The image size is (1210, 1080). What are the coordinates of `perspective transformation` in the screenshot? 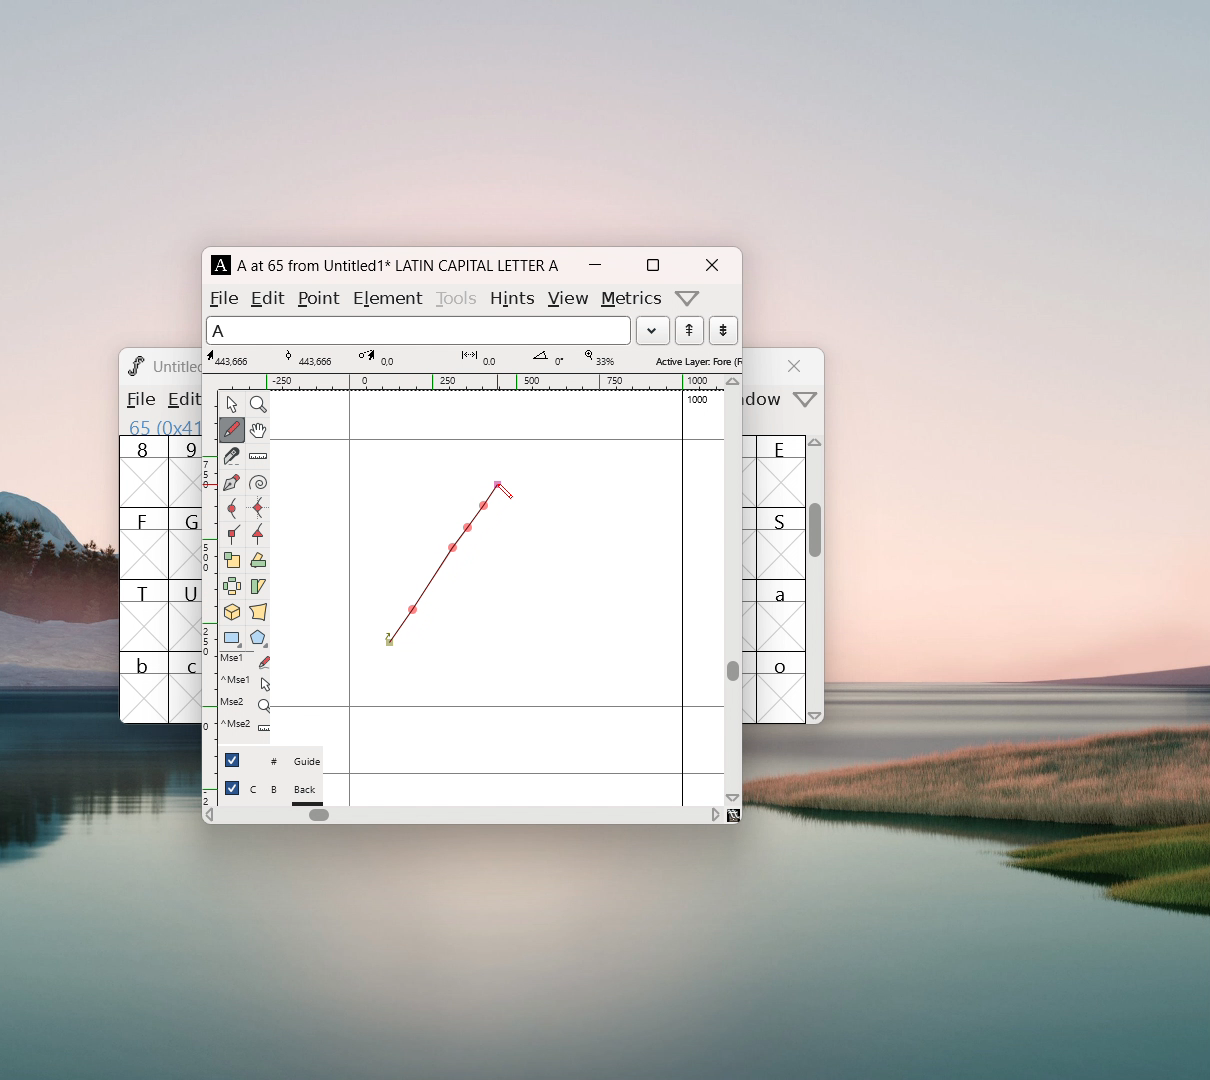 It's located at (258, 614).